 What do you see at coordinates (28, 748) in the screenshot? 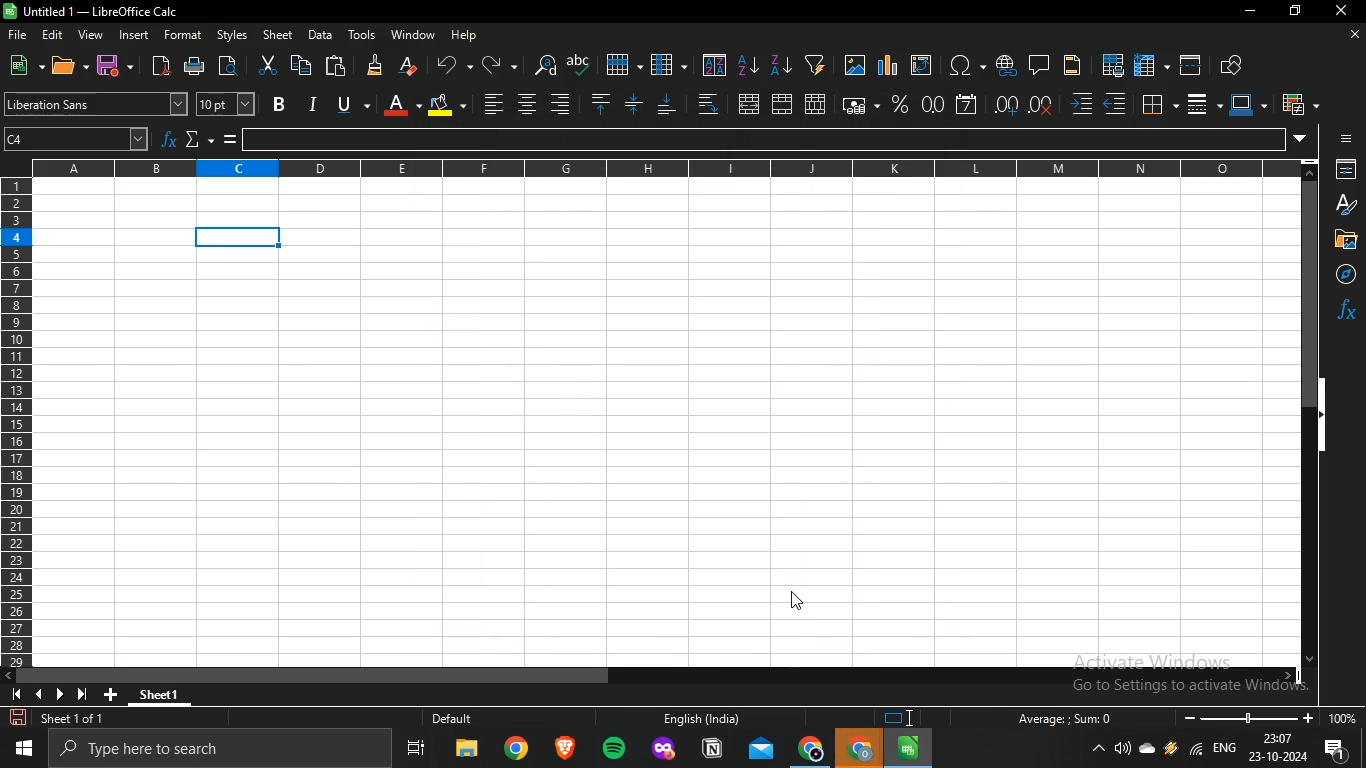
I see `start` at bounding box center [28, 748].